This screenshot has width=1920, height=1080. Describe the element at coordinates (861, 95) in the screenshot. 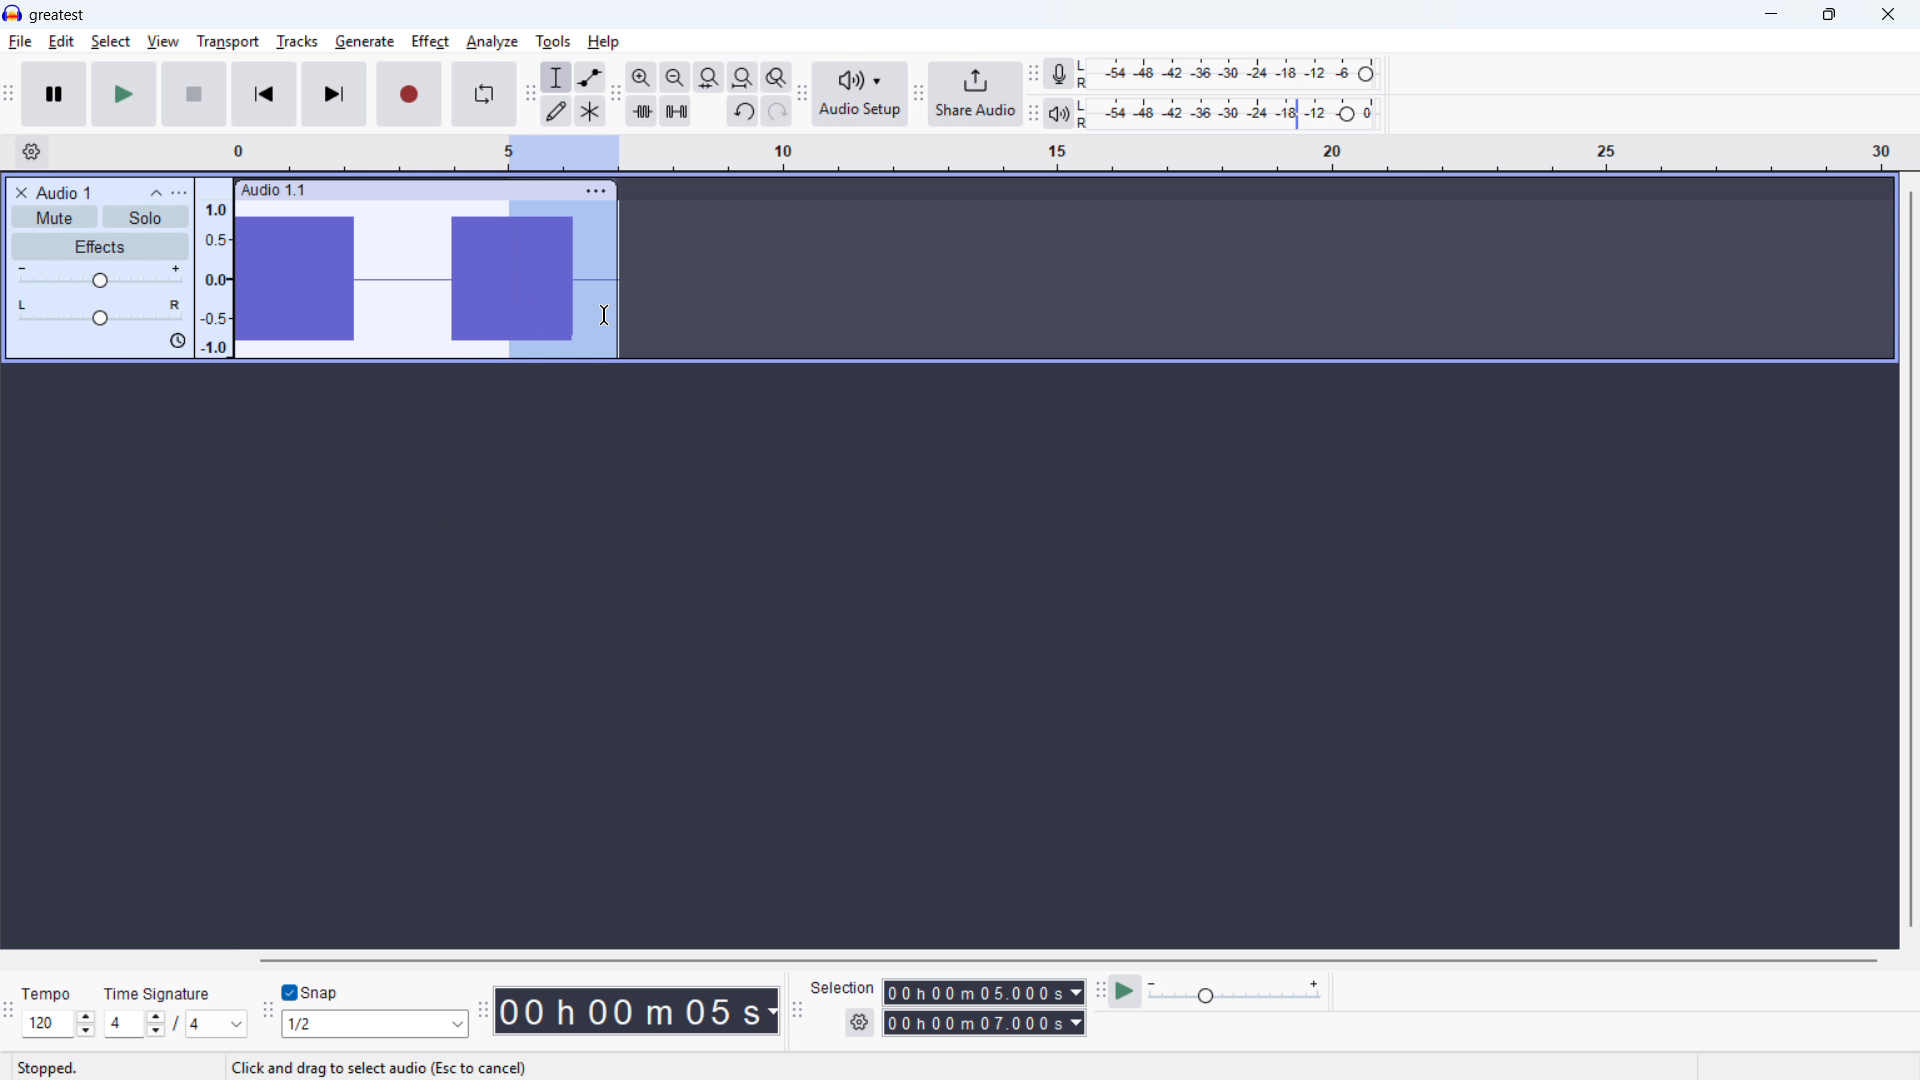

I see `Audio setup ` at that location.